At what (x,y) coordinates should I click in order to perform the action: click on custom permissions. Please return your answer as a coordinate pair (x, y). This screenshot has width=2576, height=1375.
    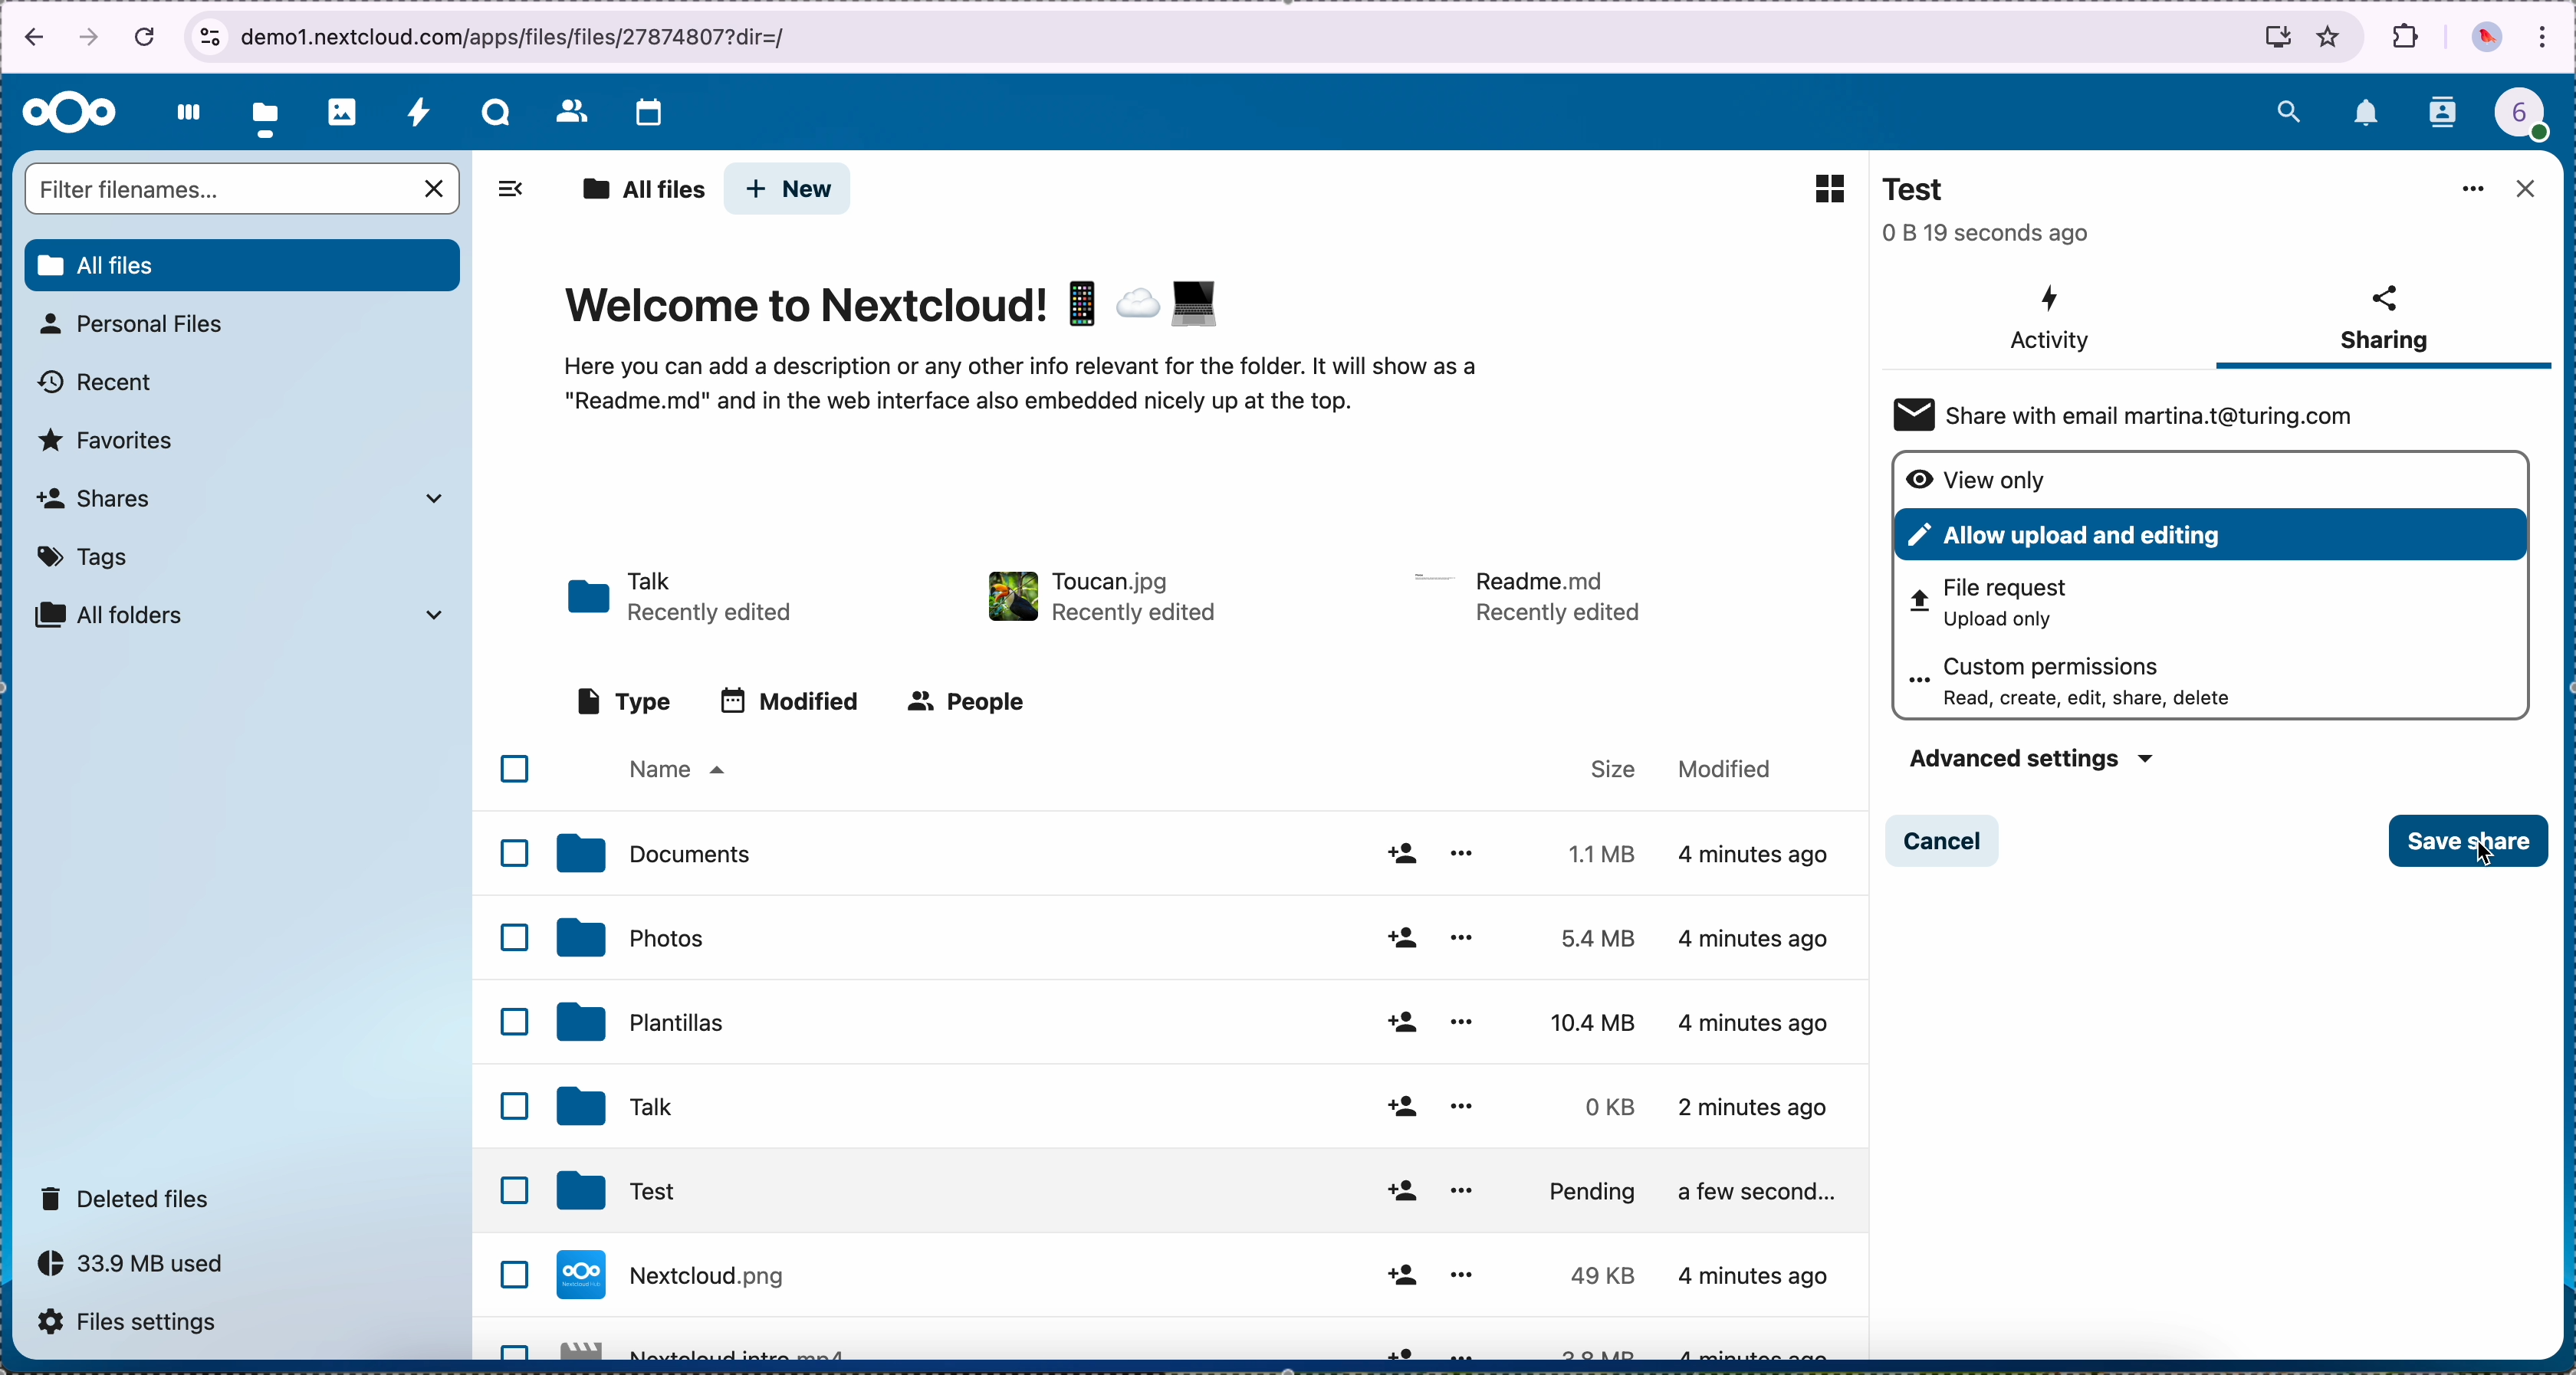
    Looking at the image, I should click on (2090, 682).